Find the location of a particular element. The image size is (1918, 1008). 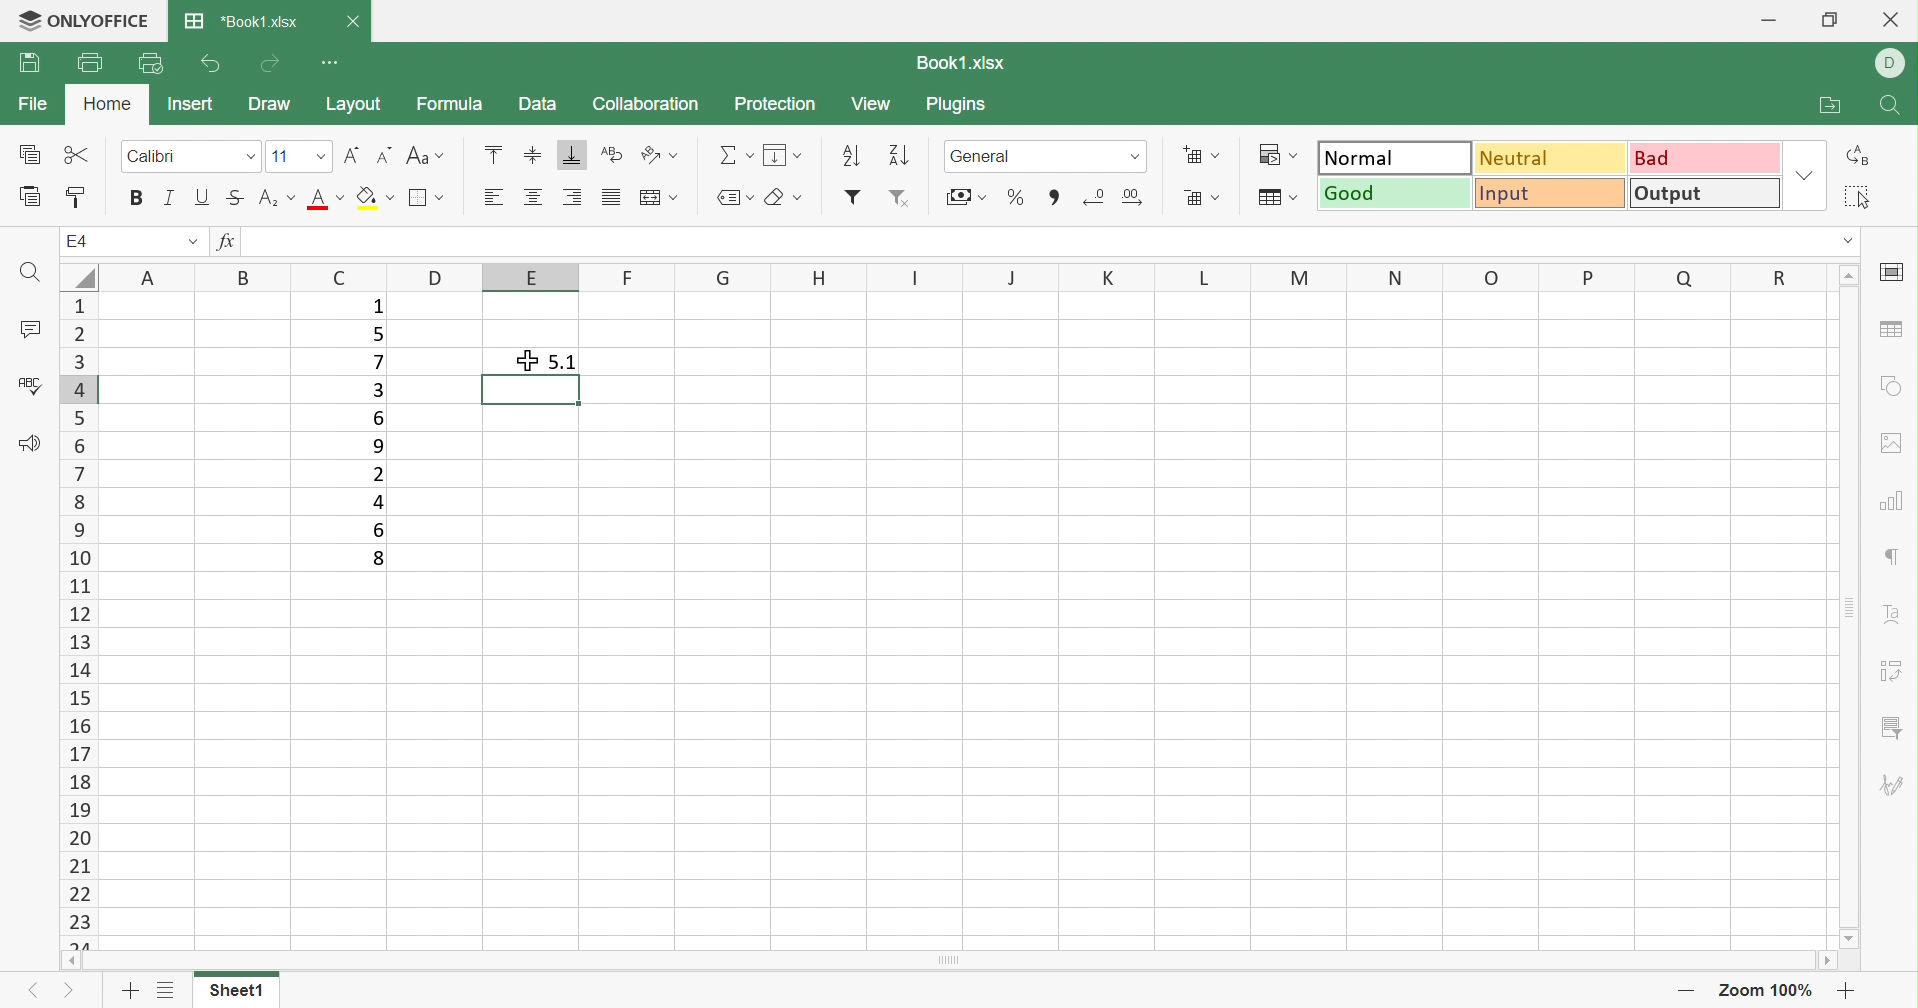

Scroll Down is located at coordinates (1842, 937).